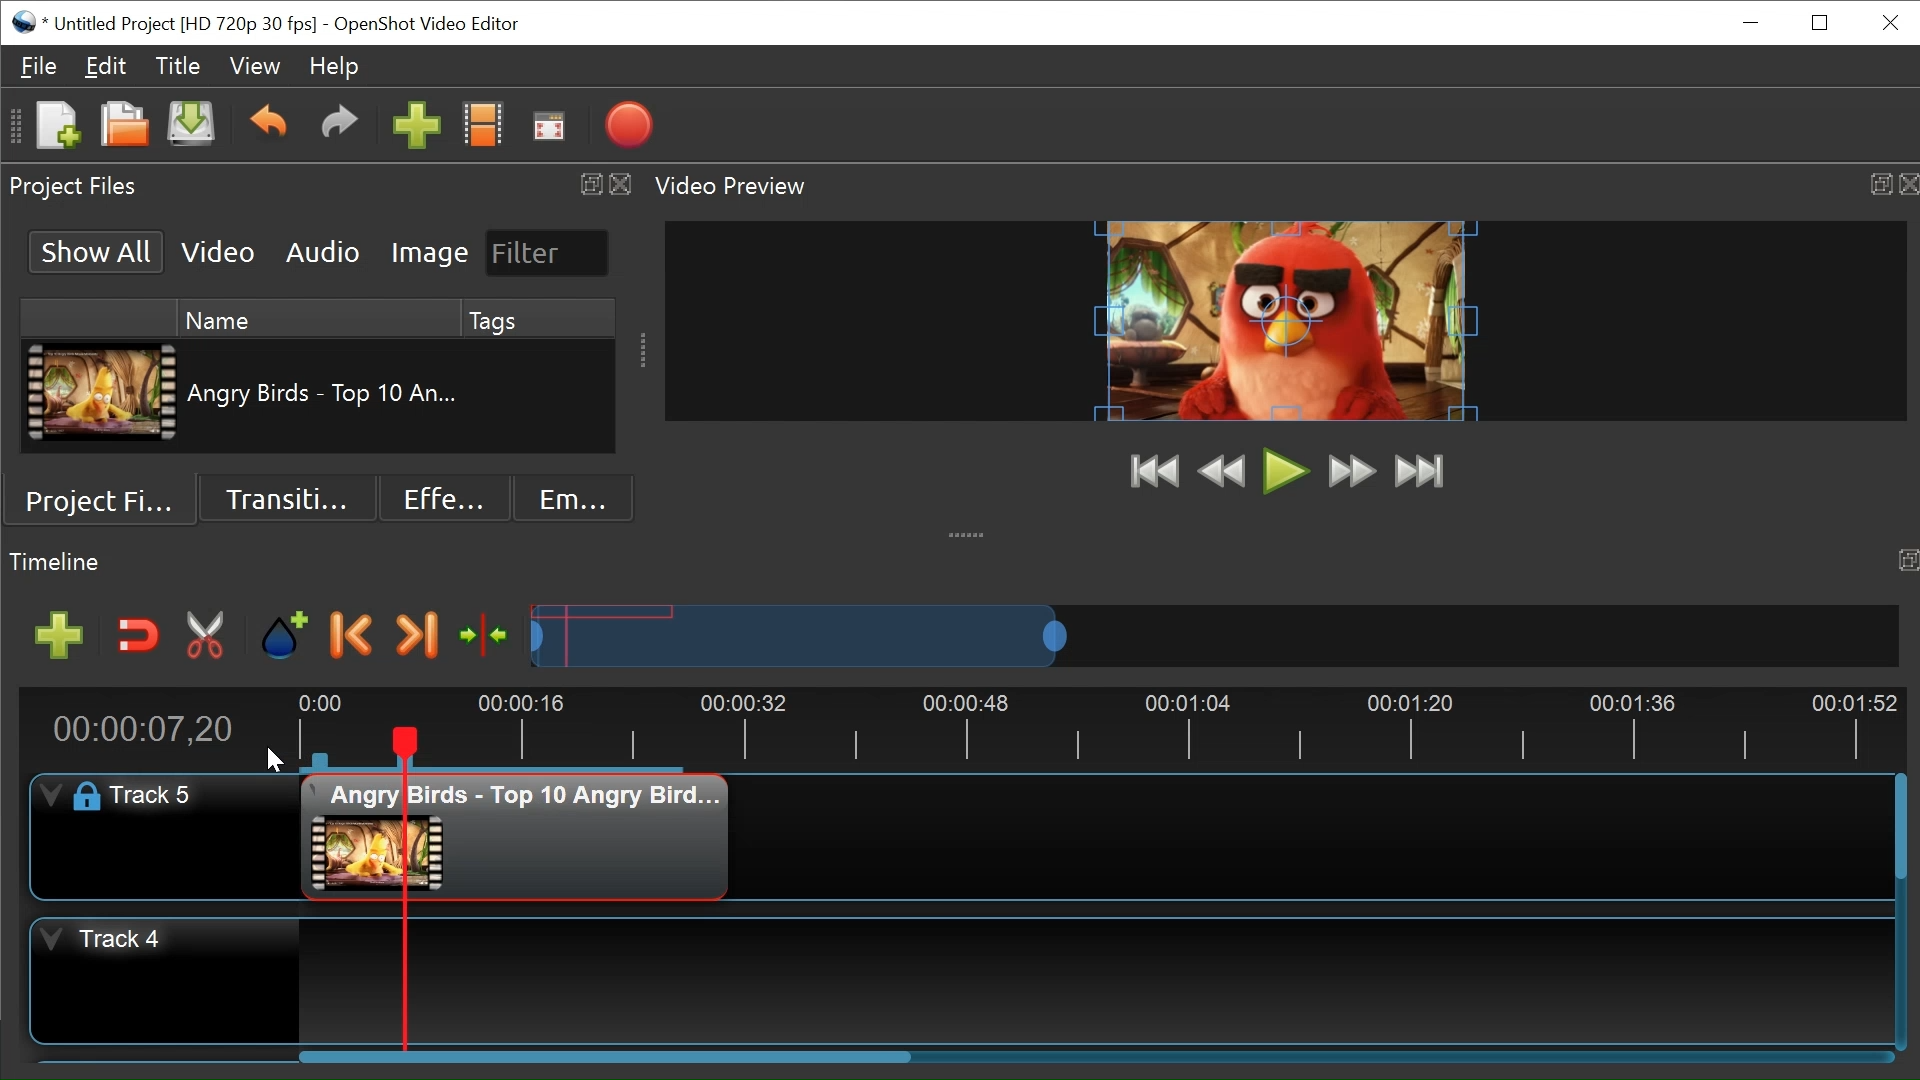 The height and width of the screenshot is (1080, 1920). What do you see at coordinates (311, 319) in the screenshot?
I see `Name` at bounding box center [311, 319].